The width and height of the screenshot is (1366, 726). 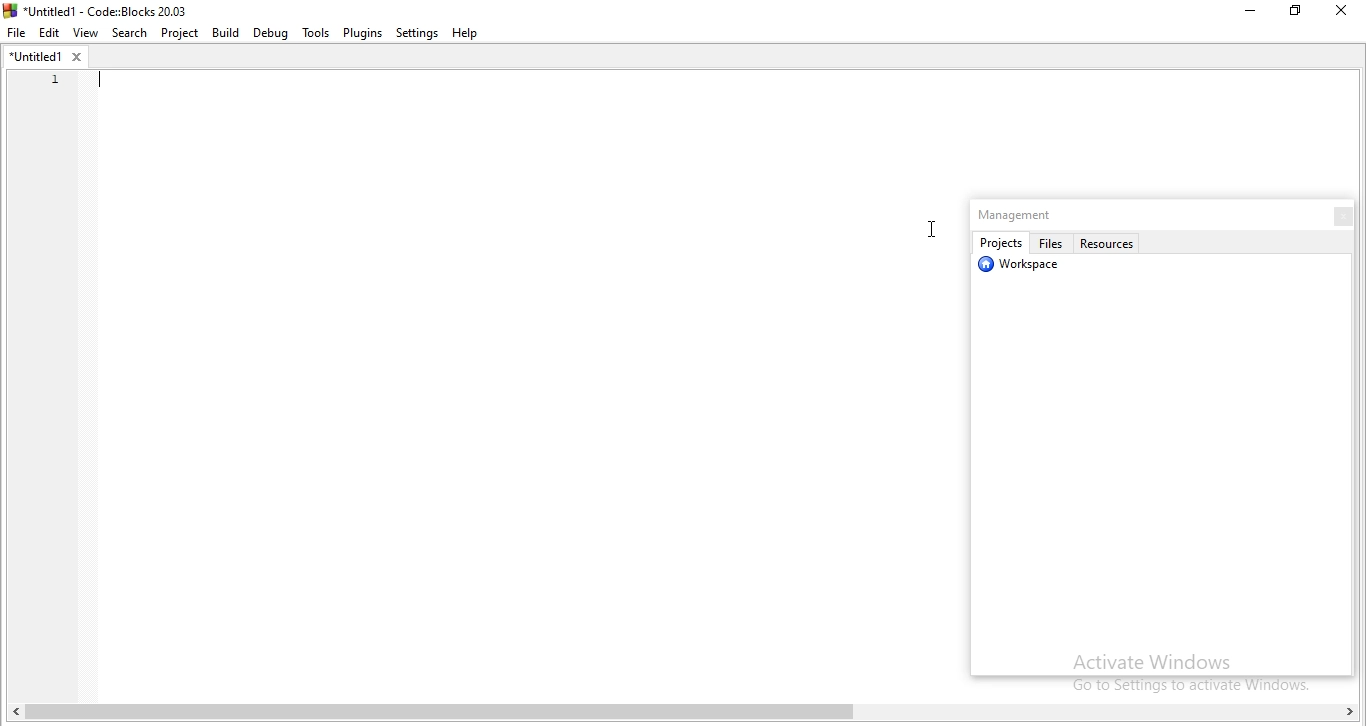 What do you see at coordinates (1337, 215) in the screenshot?
I see `close` at bounding box center [1337, 215].